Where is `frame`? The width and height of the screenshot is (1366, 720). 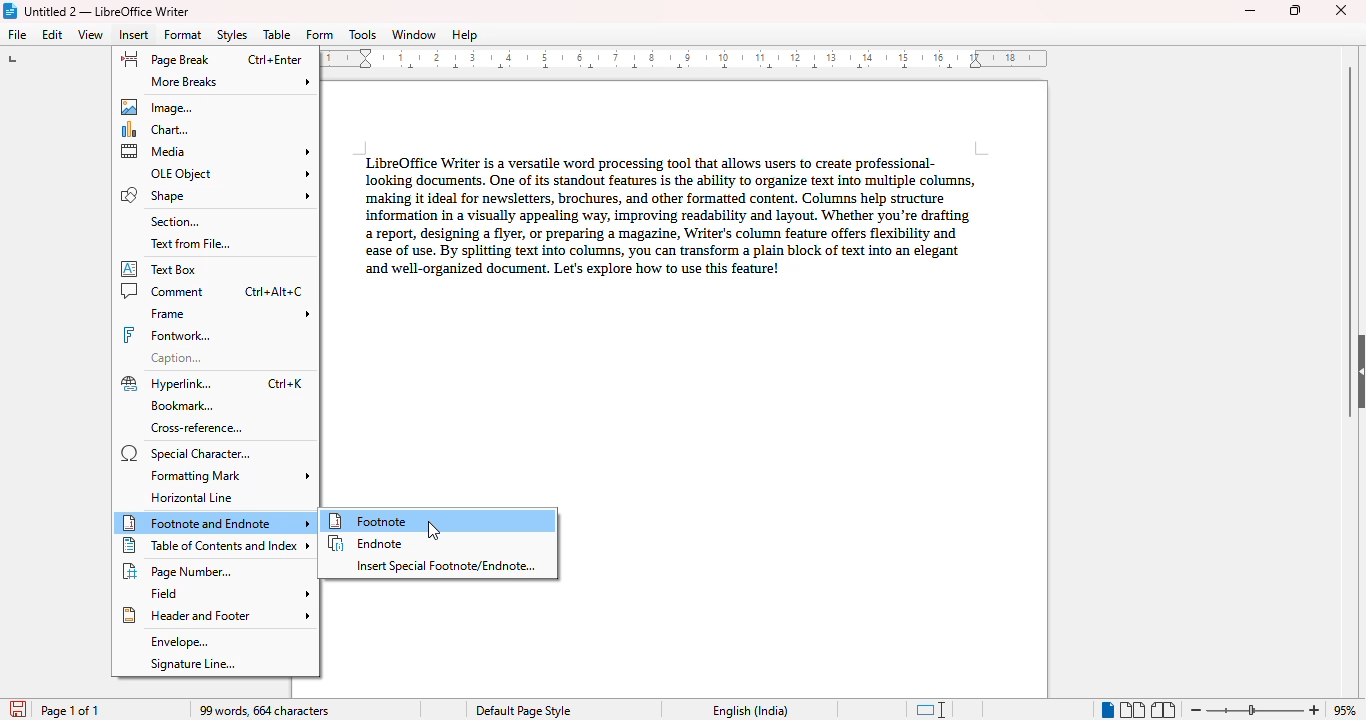 frame is located at coordinates (228, 313).